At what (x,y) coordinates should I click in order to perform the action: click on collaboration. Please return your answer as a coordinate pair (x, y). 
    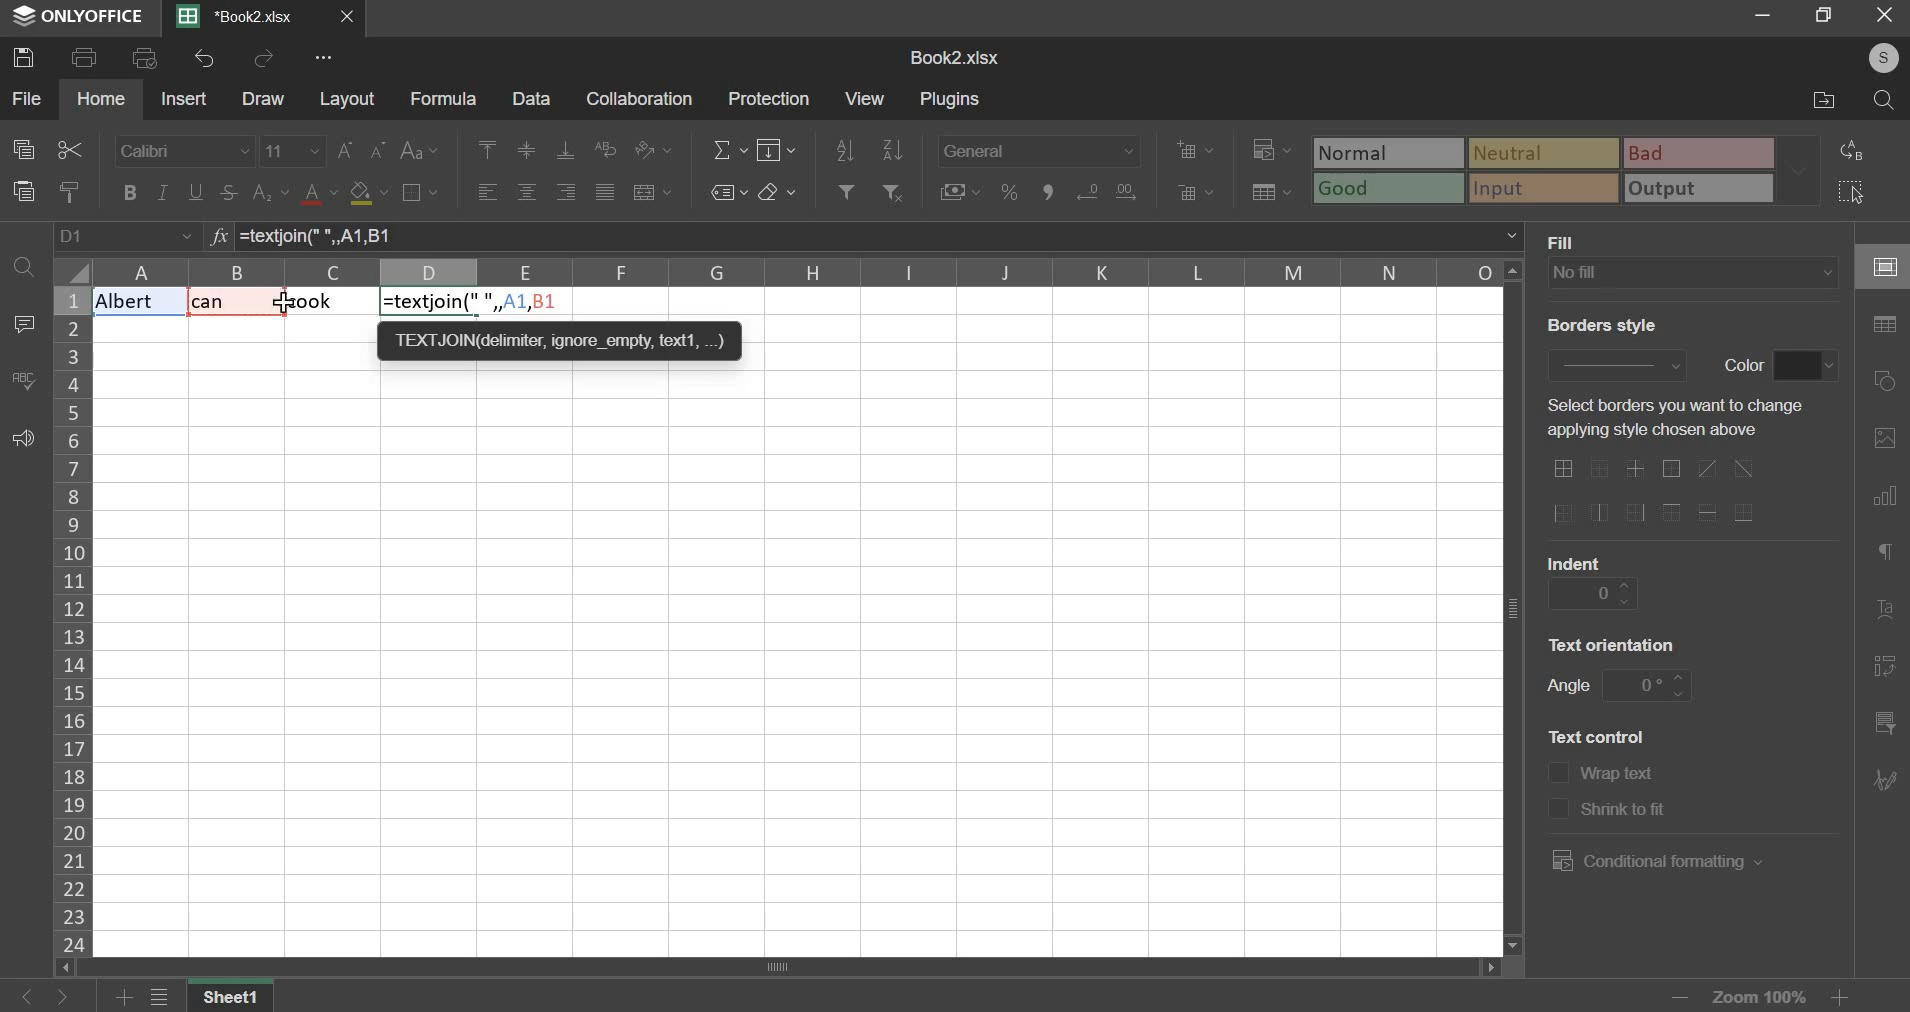
    Looking at the image, I should click on (641, 100).